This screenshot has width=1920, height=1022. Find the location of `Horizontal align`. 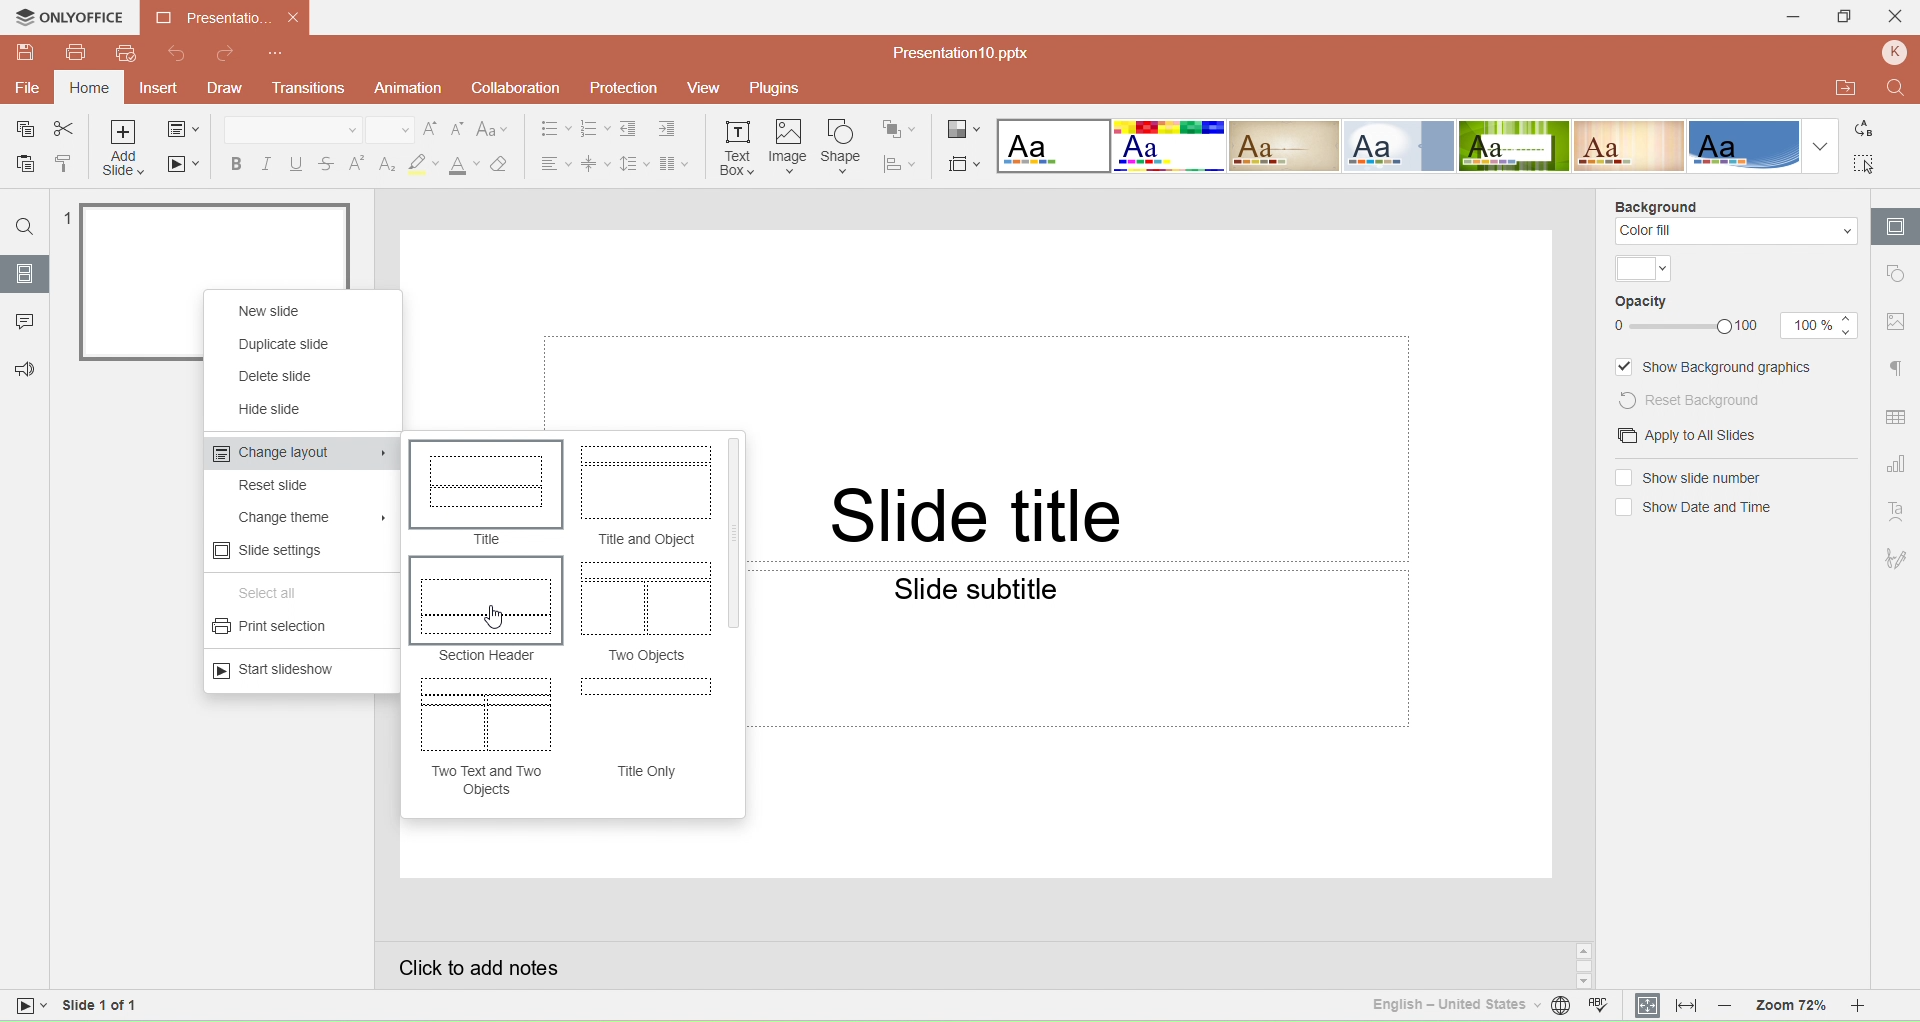

Horizontal align is located at coordinates (552, 163).